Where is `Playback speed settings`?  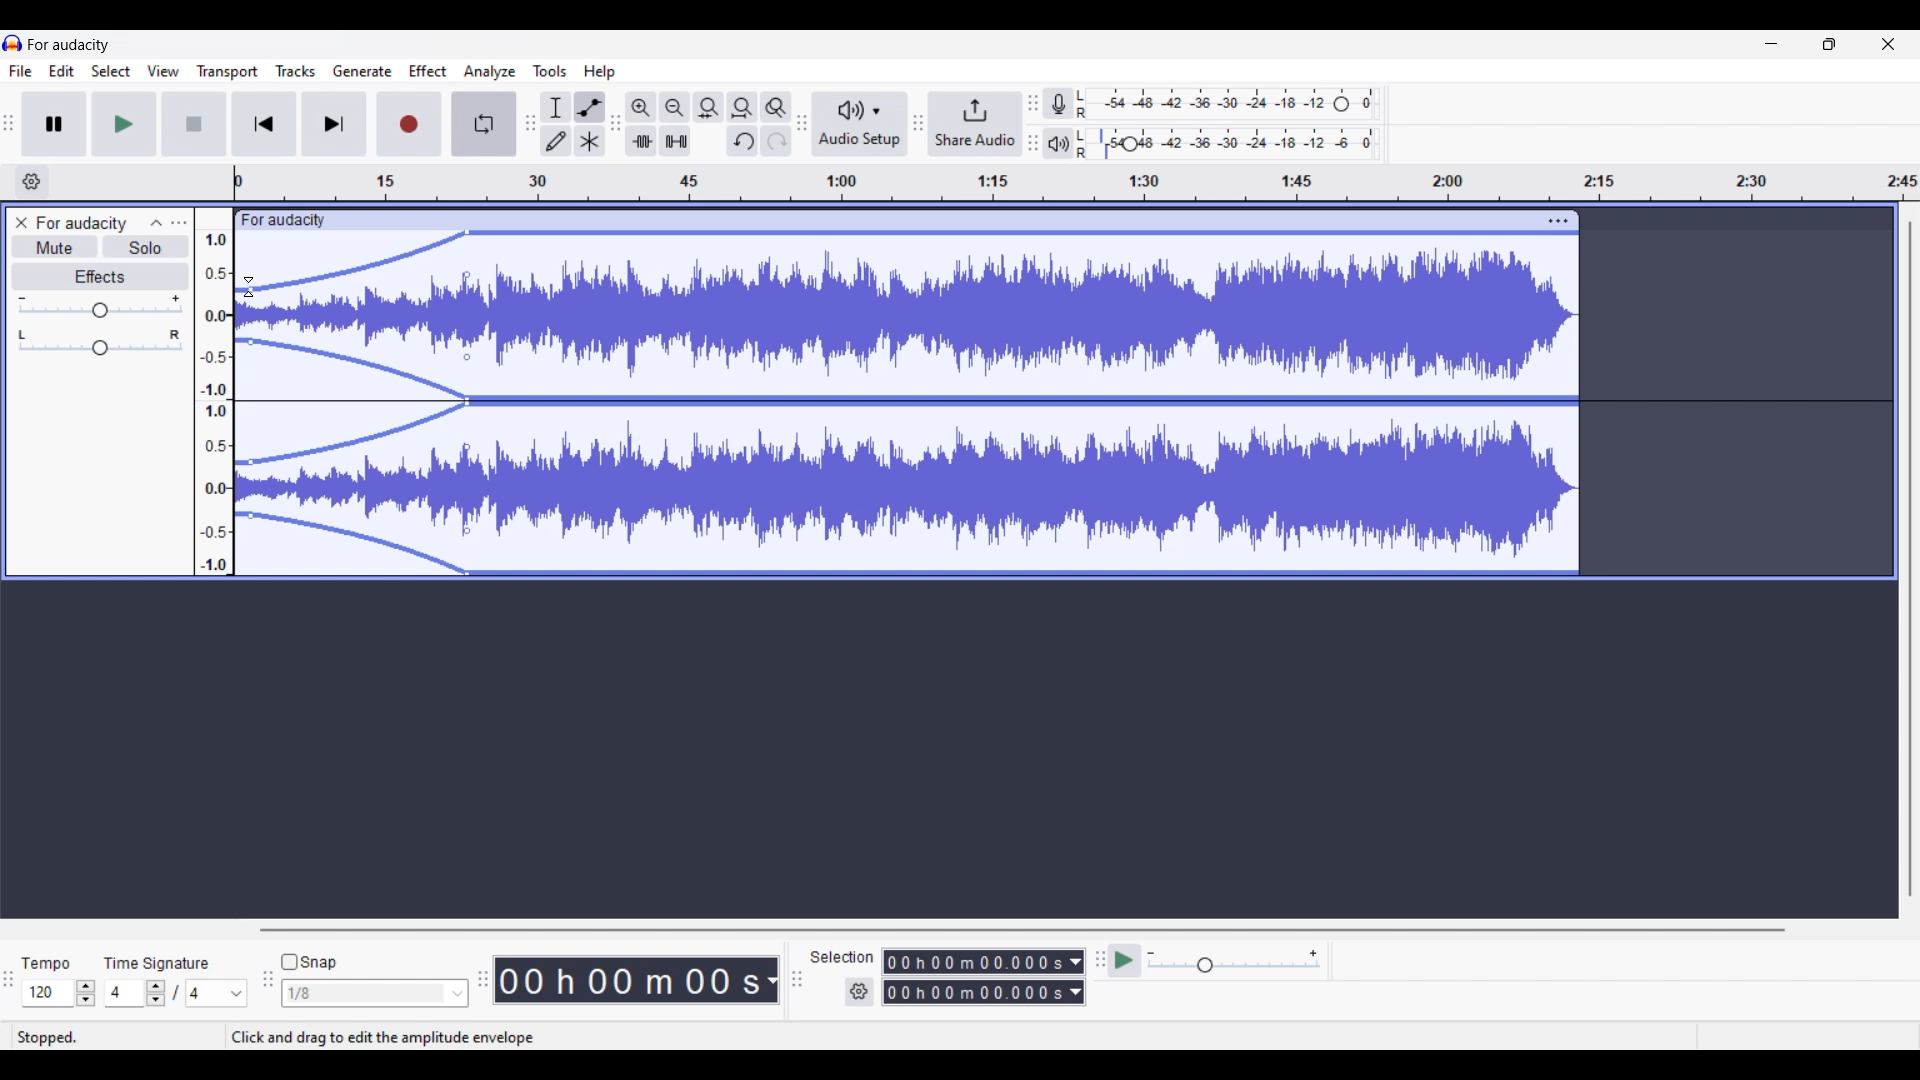 Playback speed settings is located at coordinates (1234, 960).